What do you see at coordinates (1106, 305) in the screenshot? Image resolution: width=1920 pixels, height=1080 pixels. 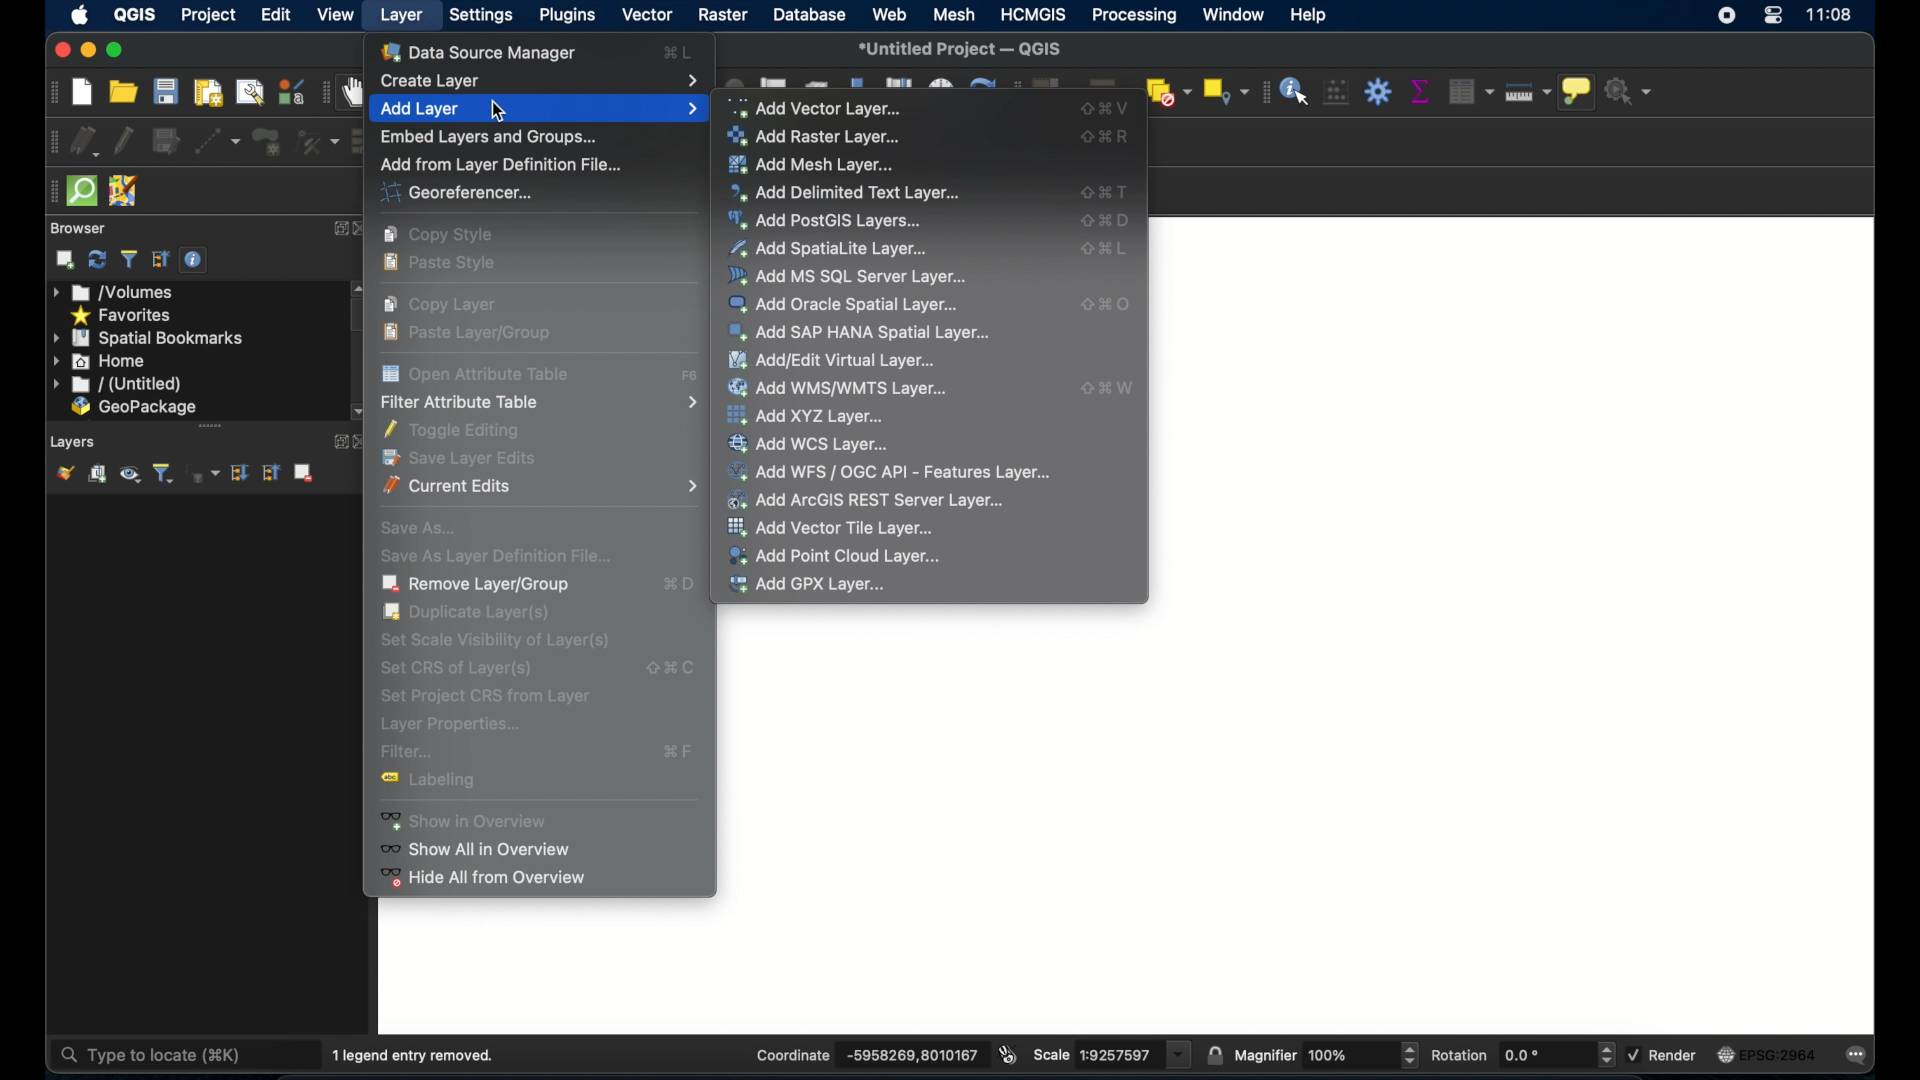 I see `add oracle spatial layer` at bounding box center [1106, 305].